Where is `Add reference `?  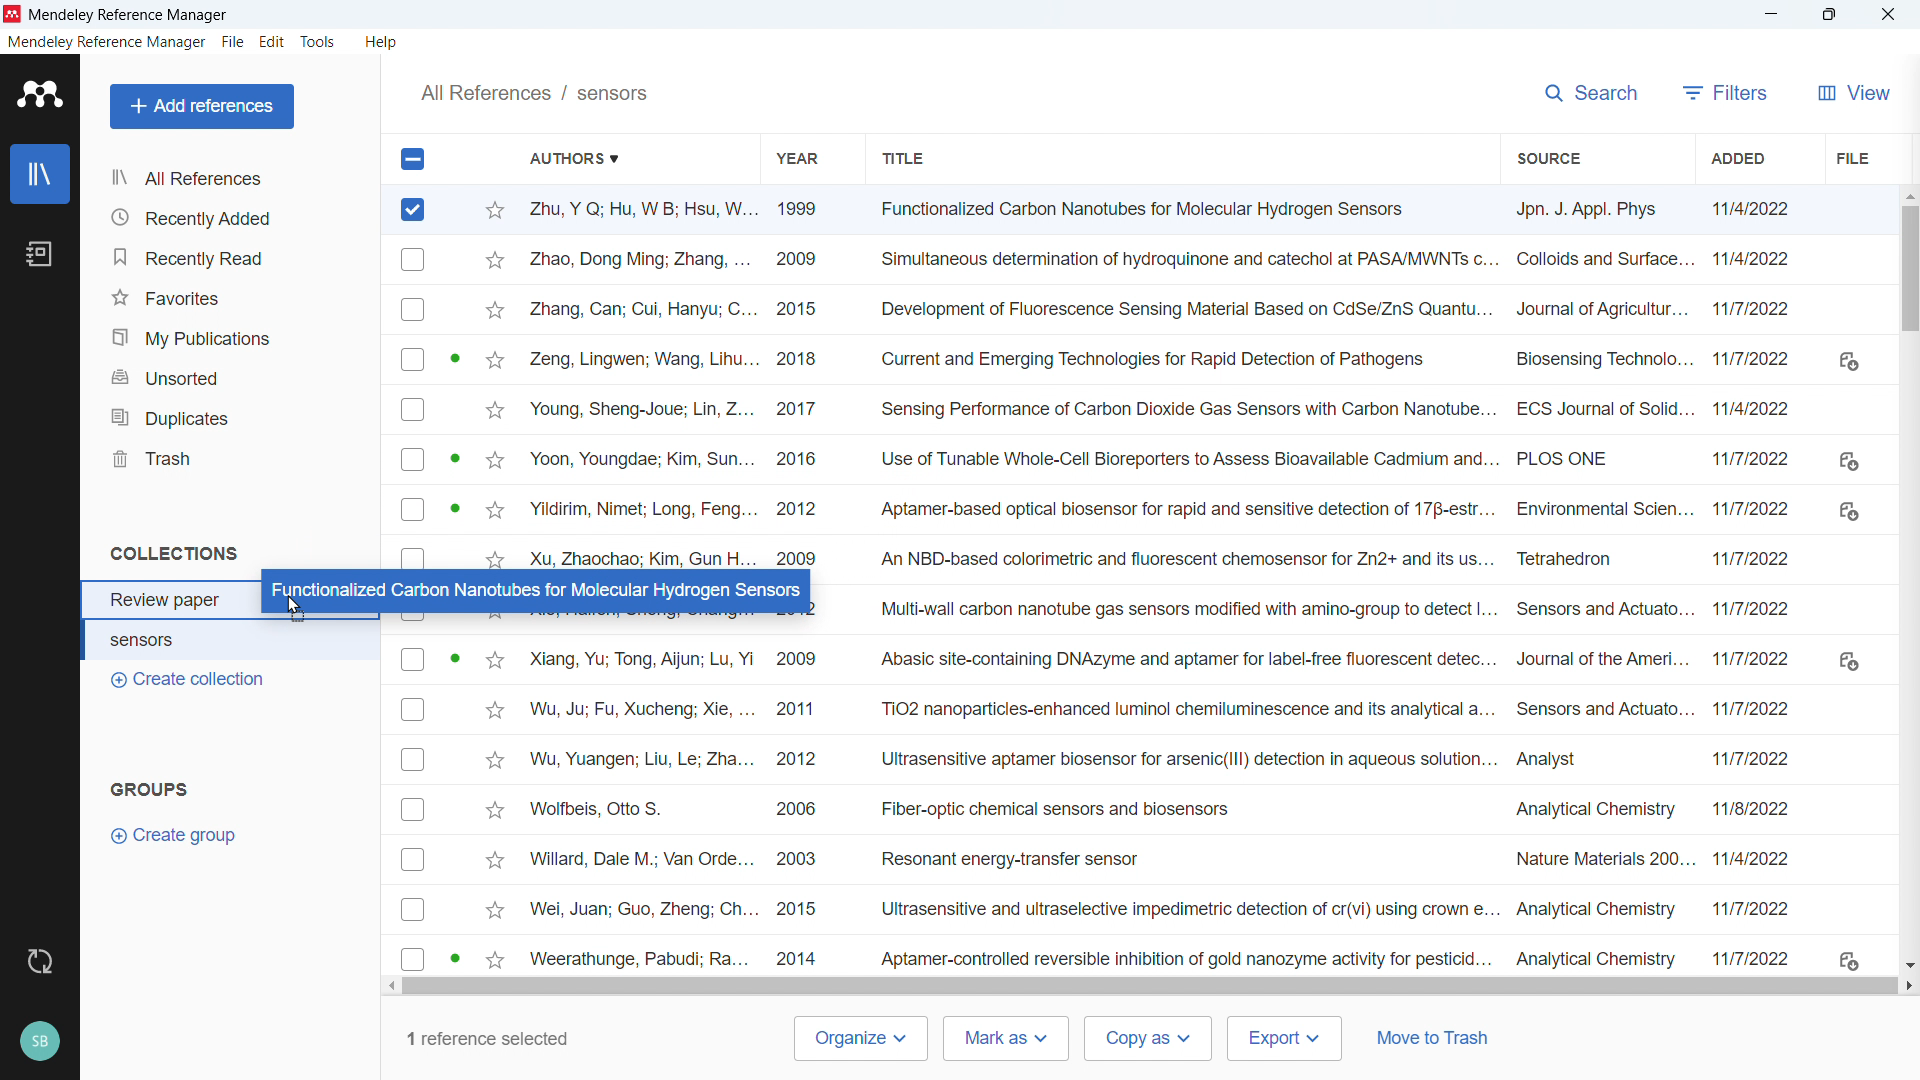 Add reference  is located at coordinates (203, 107).